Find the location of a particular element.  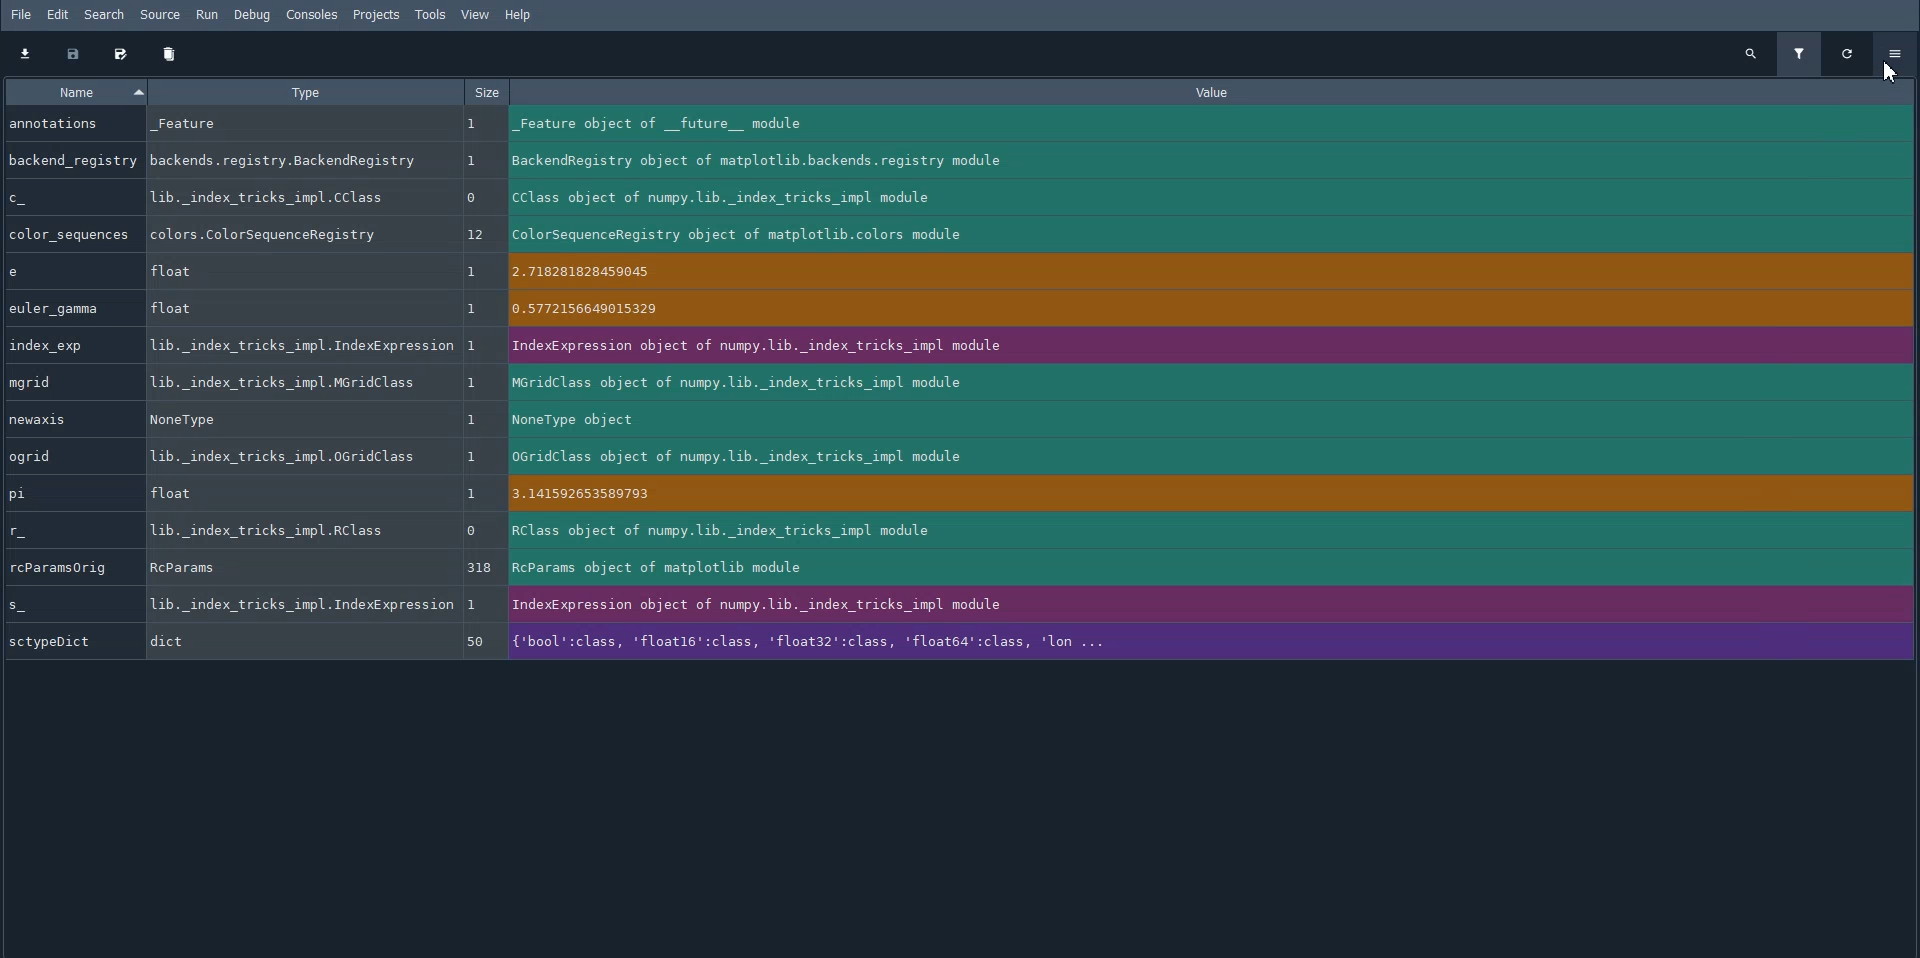

backend_registry is located at coordinates (72, 159).